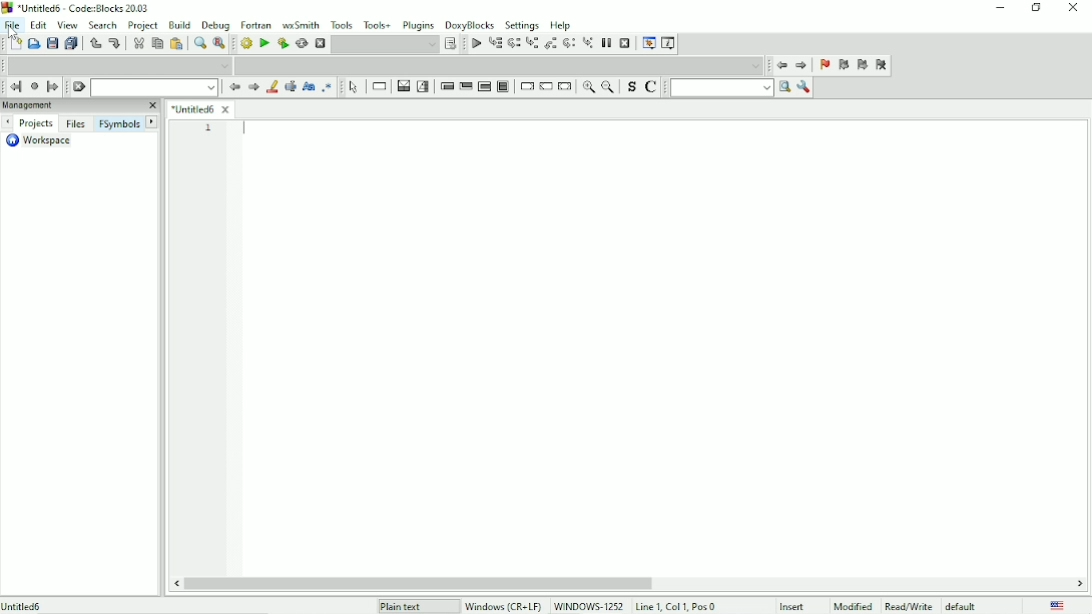 This screenshot has height=614, width=1092. What do you see at coordinates (209, 127) in the screenshot?
I see `1` at bounding box center [209, 127].